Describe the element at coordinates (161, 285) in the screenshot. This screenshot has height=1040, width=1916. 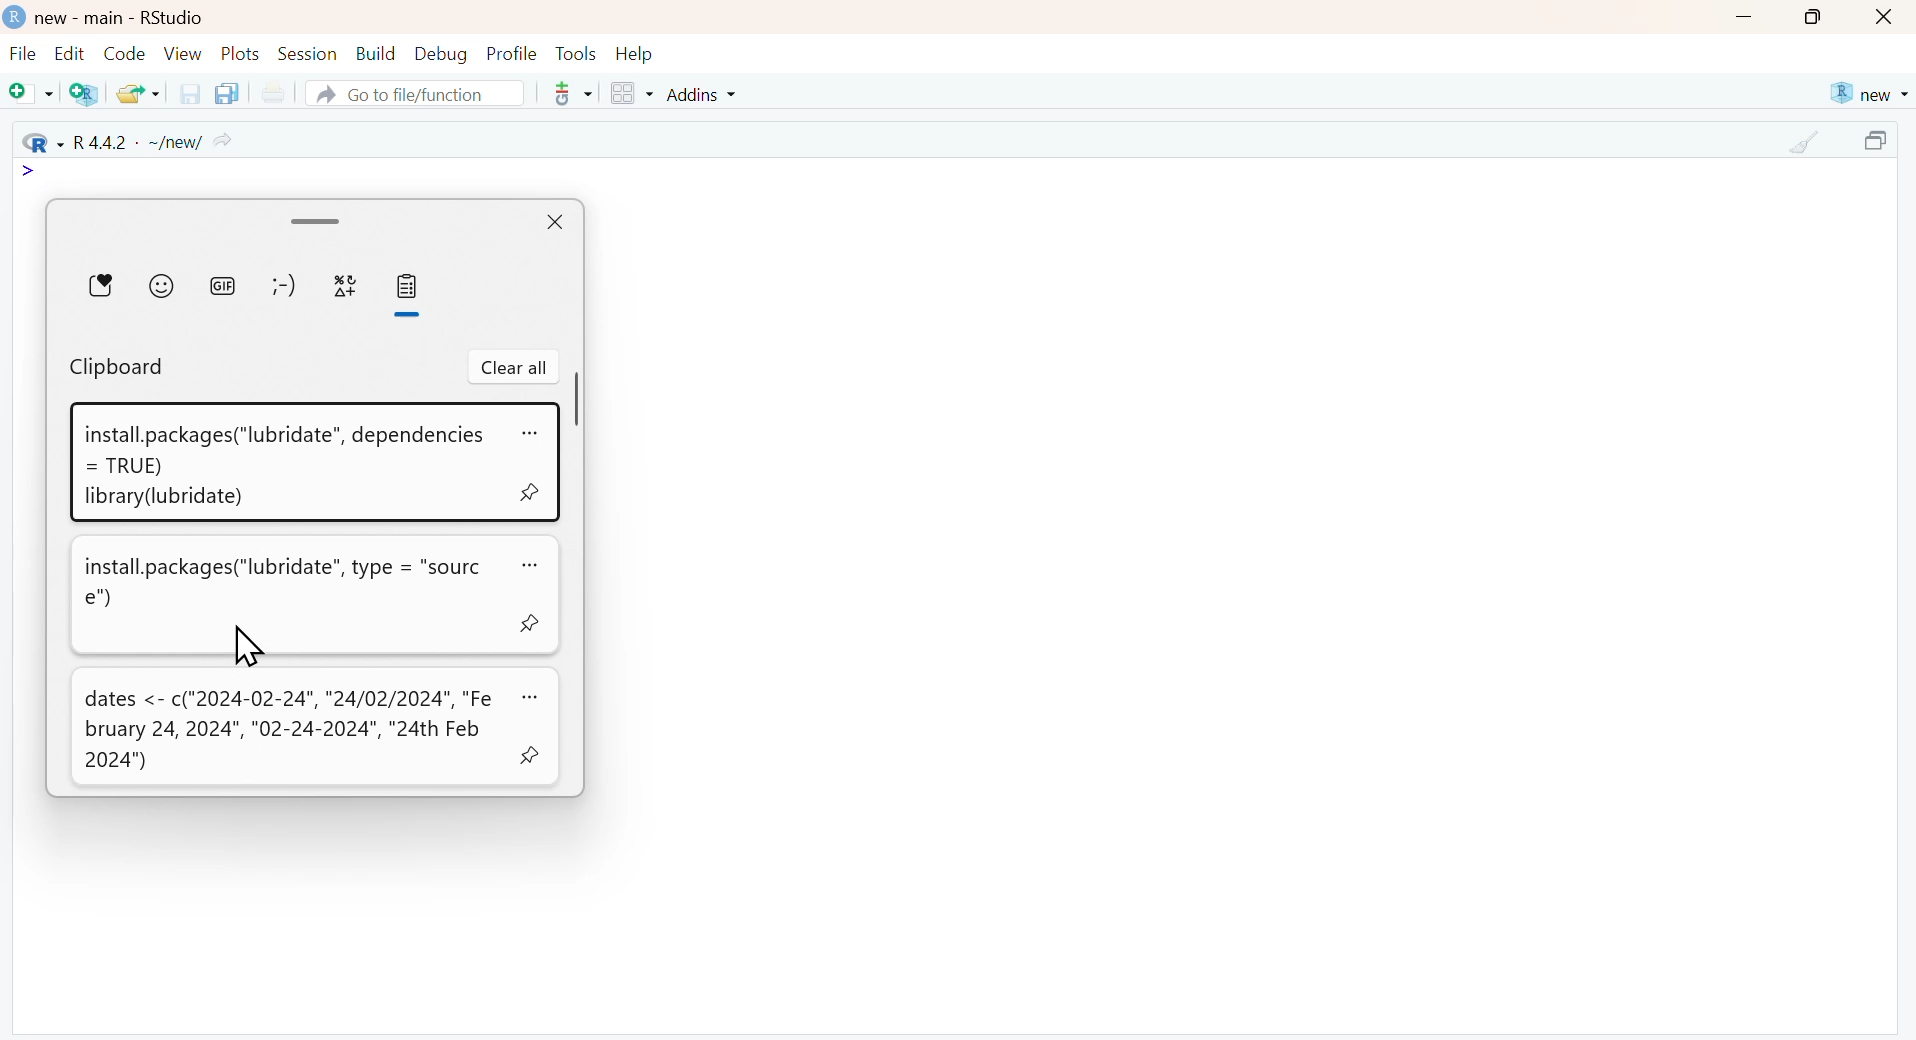
I see `Emoji` at that location.